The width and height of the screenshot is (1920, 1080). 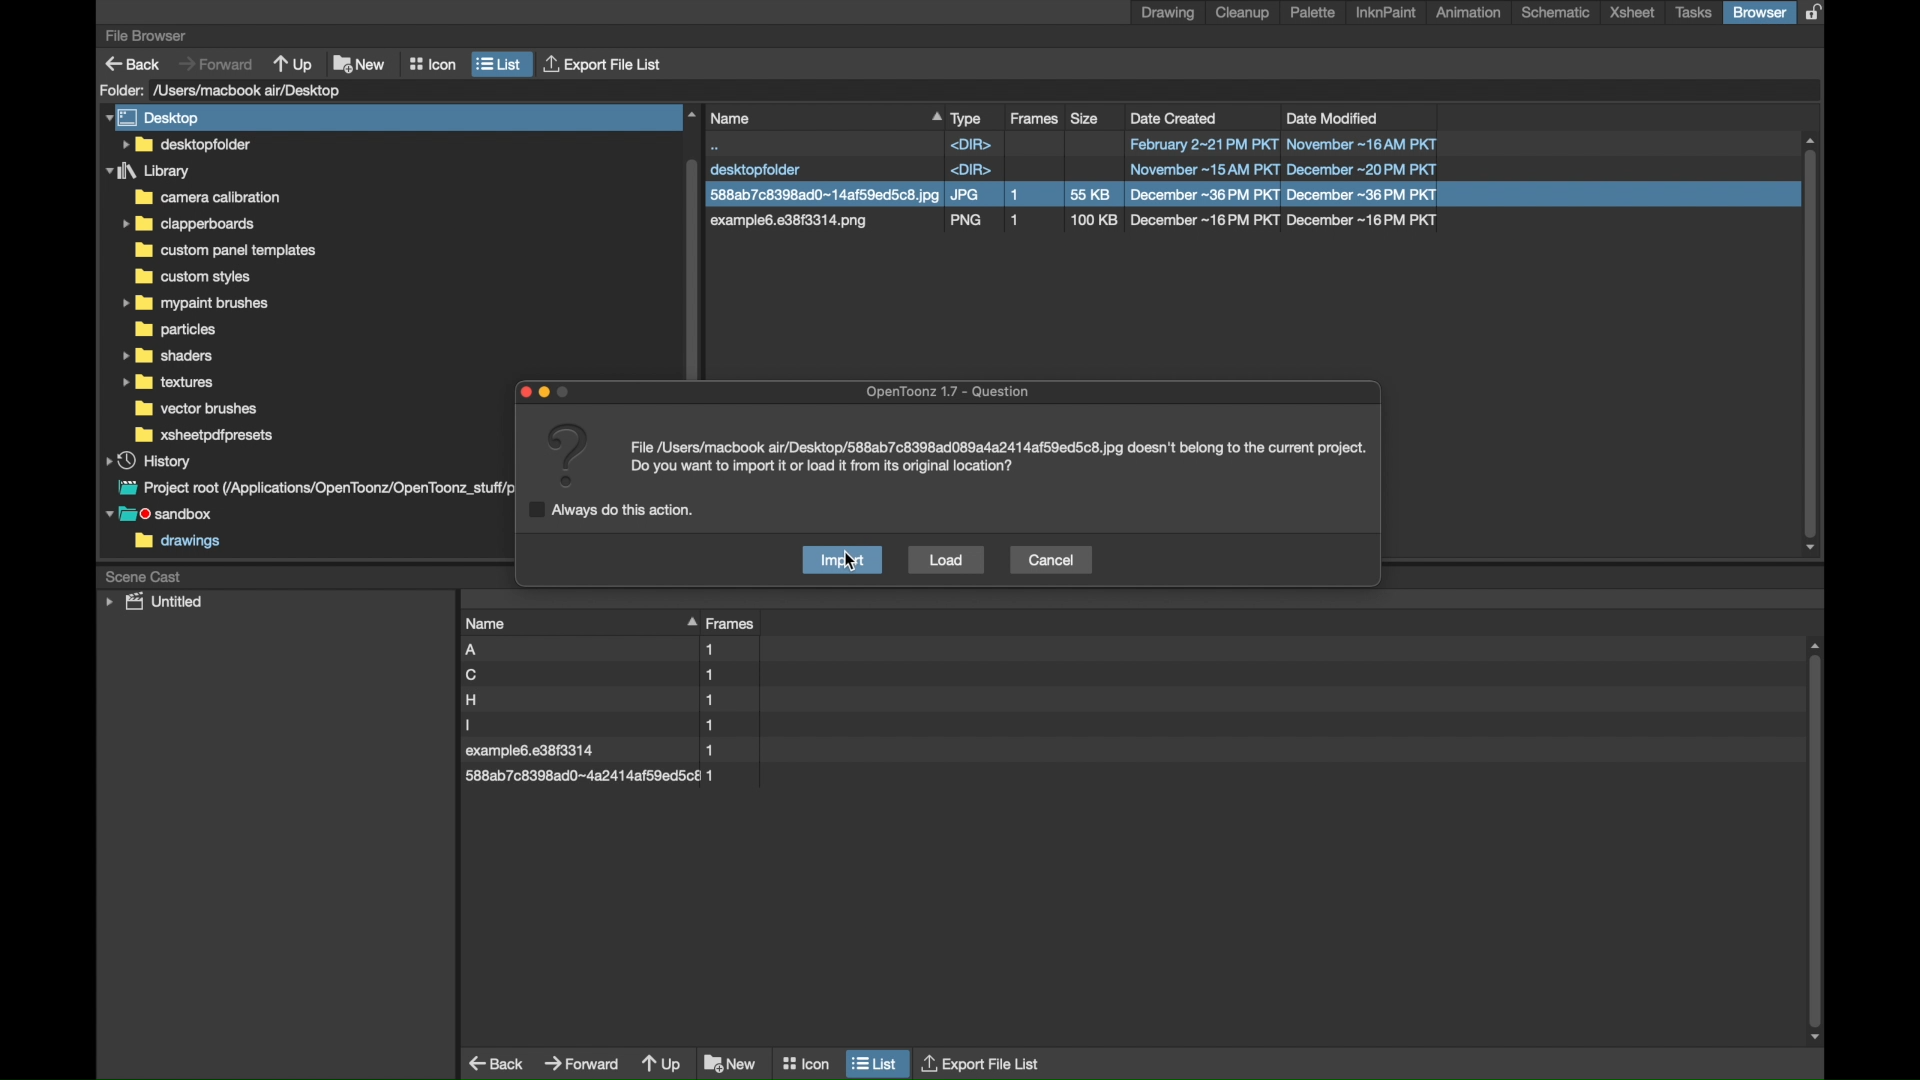 I want to click on file, so click(x=1072, y=144).